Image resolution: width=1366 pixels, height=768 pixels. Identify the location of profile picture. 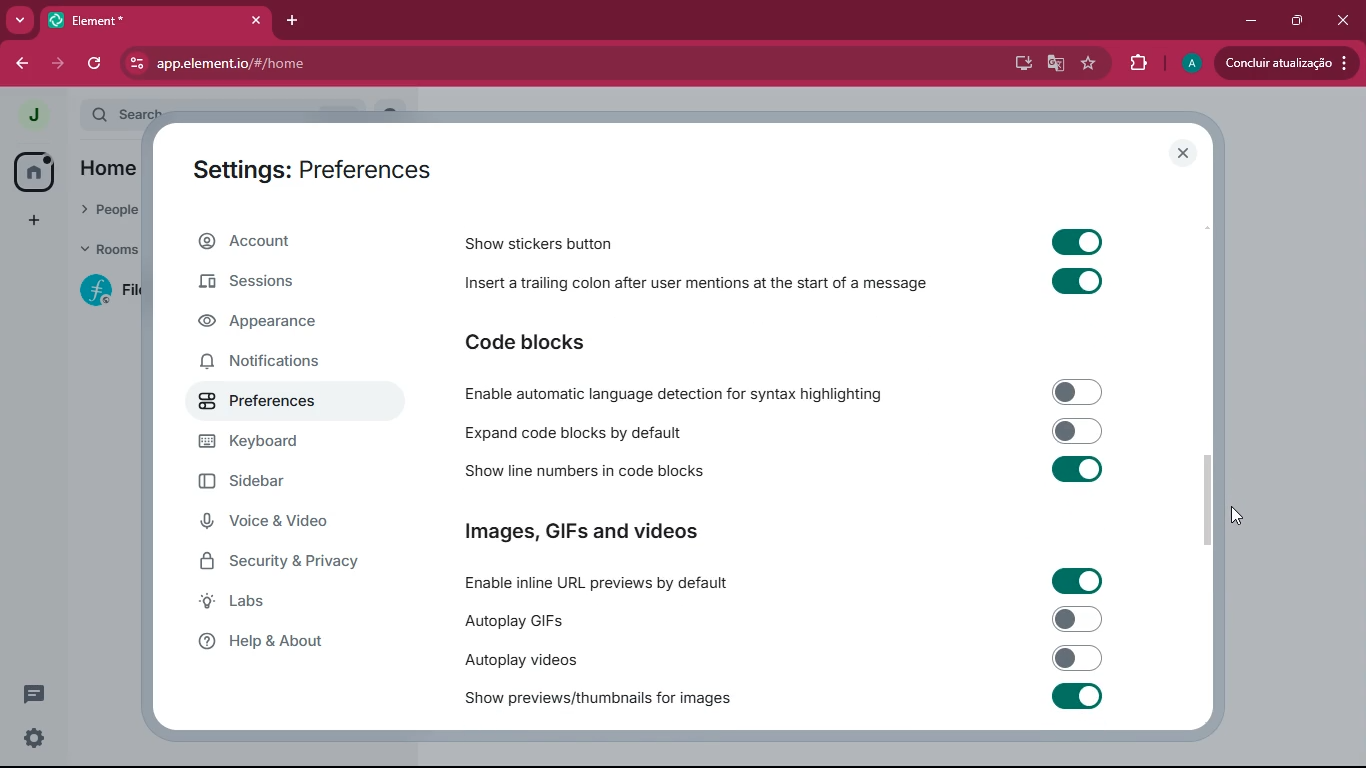
(1190, 64).